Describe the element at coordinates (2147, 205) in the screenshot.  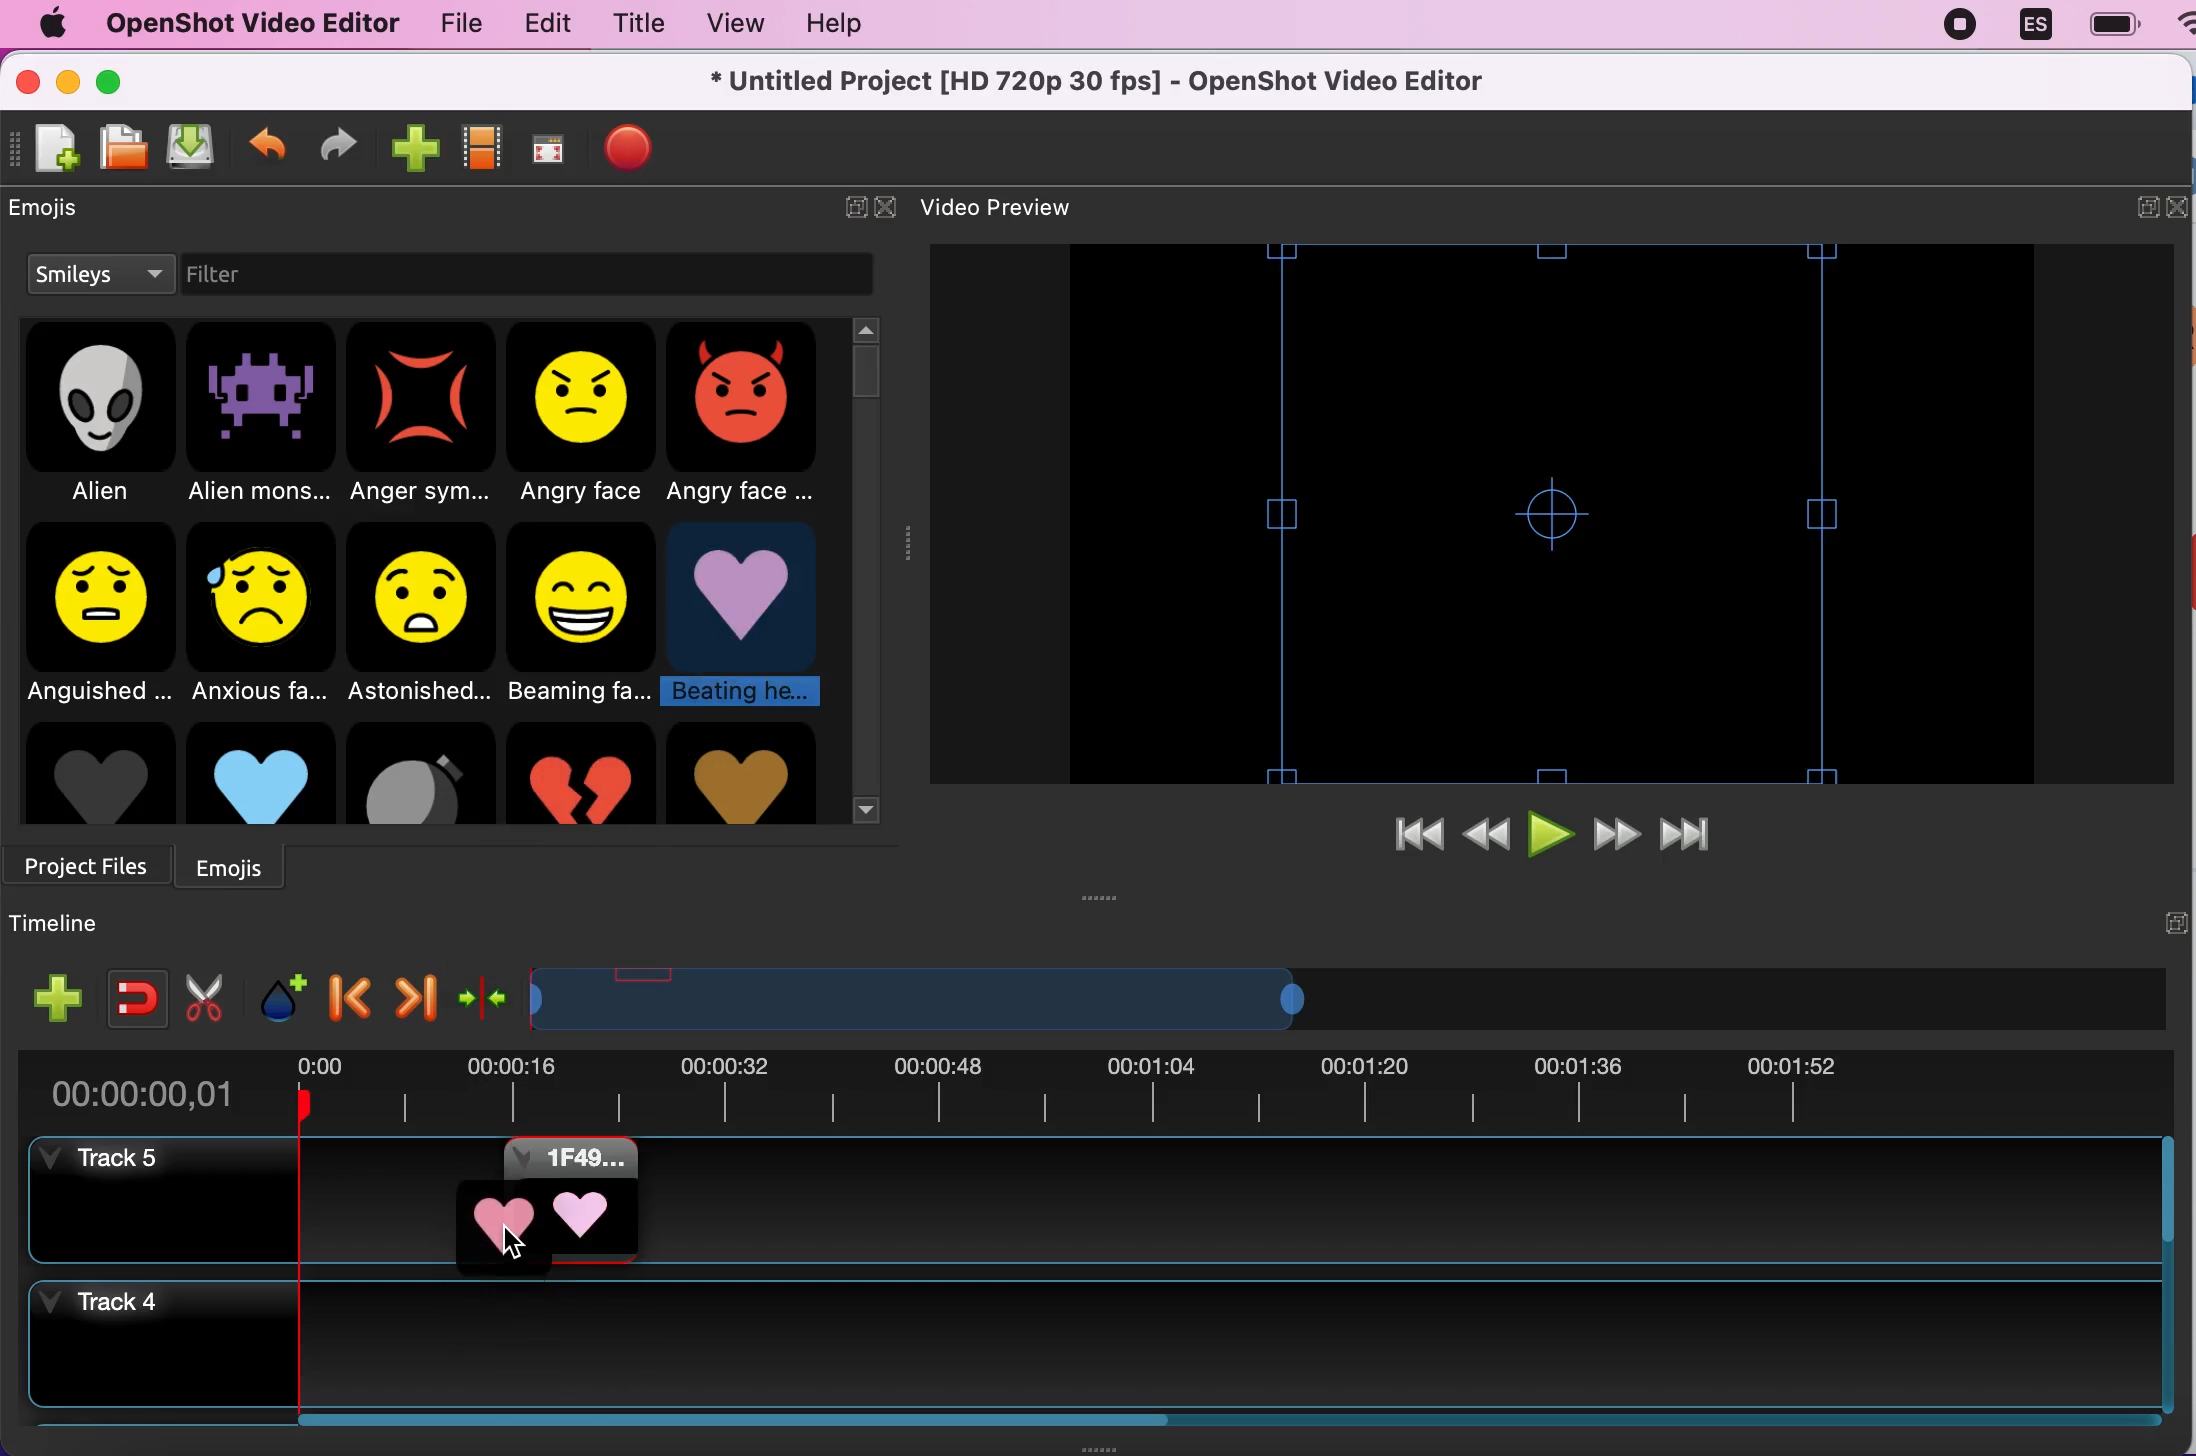
I see `expand/hide` at that location.